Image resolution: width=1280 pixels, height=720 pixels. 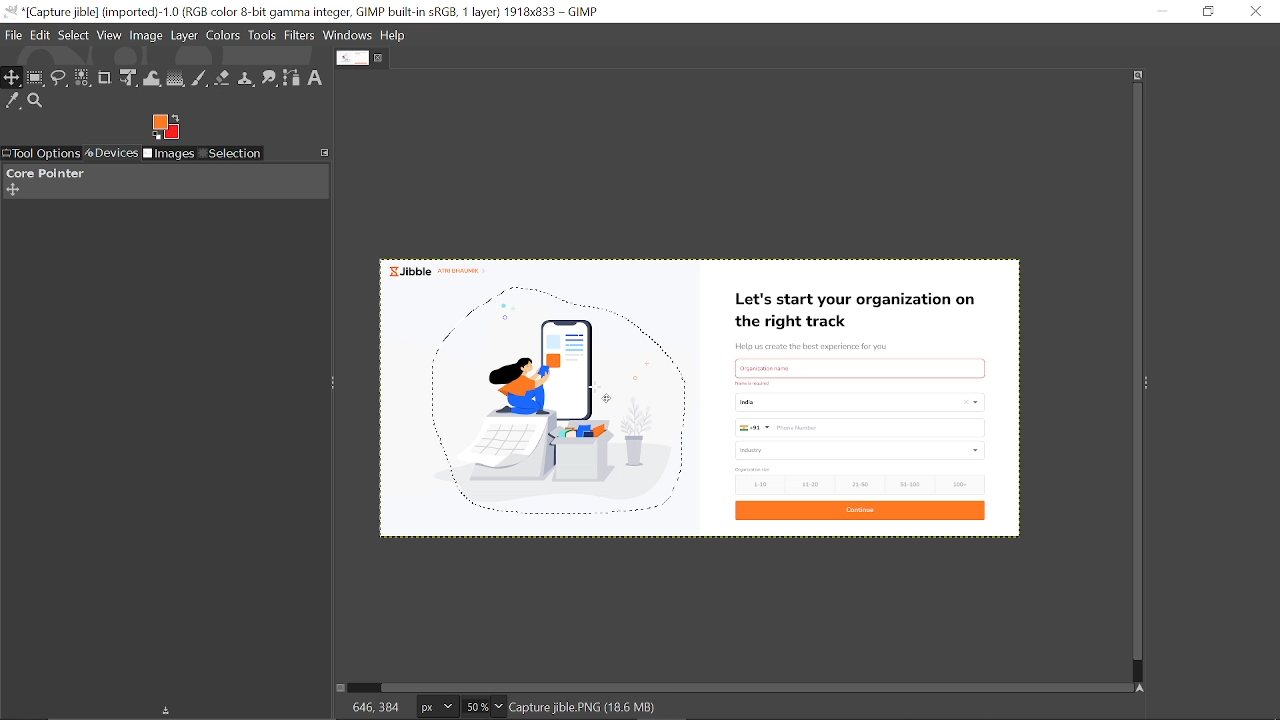 I want to click on Colors, so click(x=223, y=37).